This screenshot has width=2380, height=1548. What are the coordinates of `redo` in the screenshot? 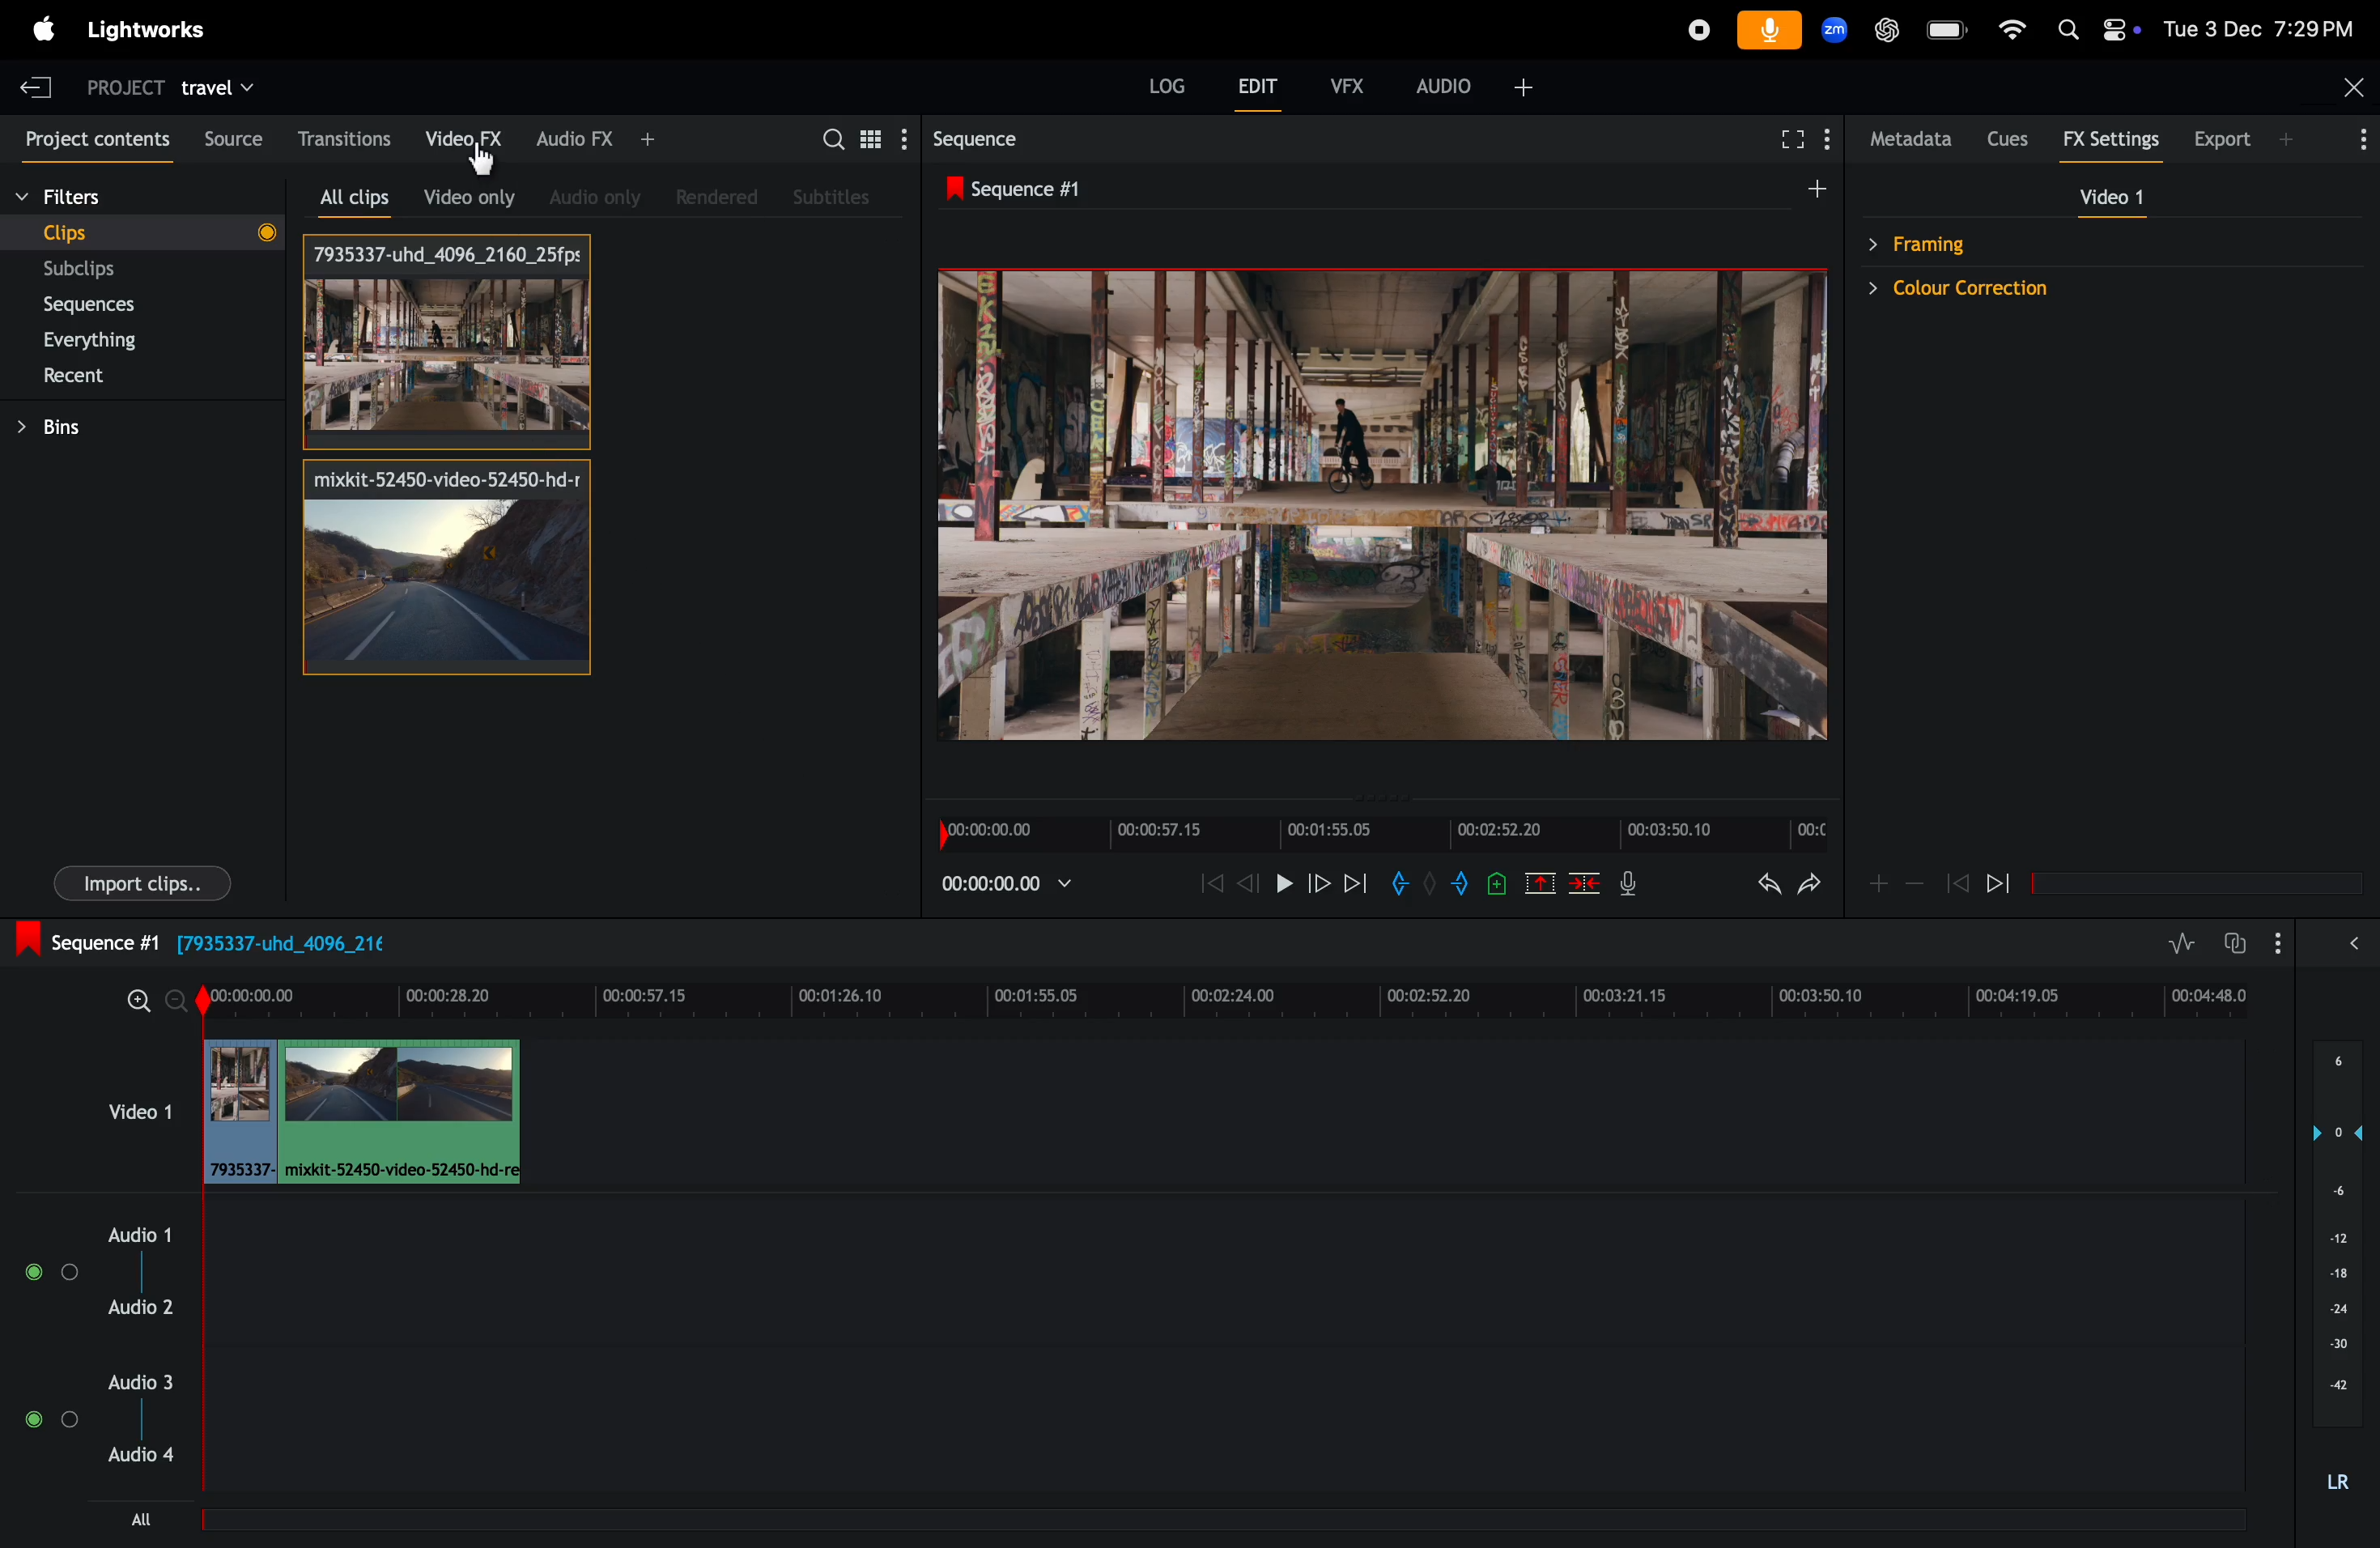 It's located at (1809, 885).